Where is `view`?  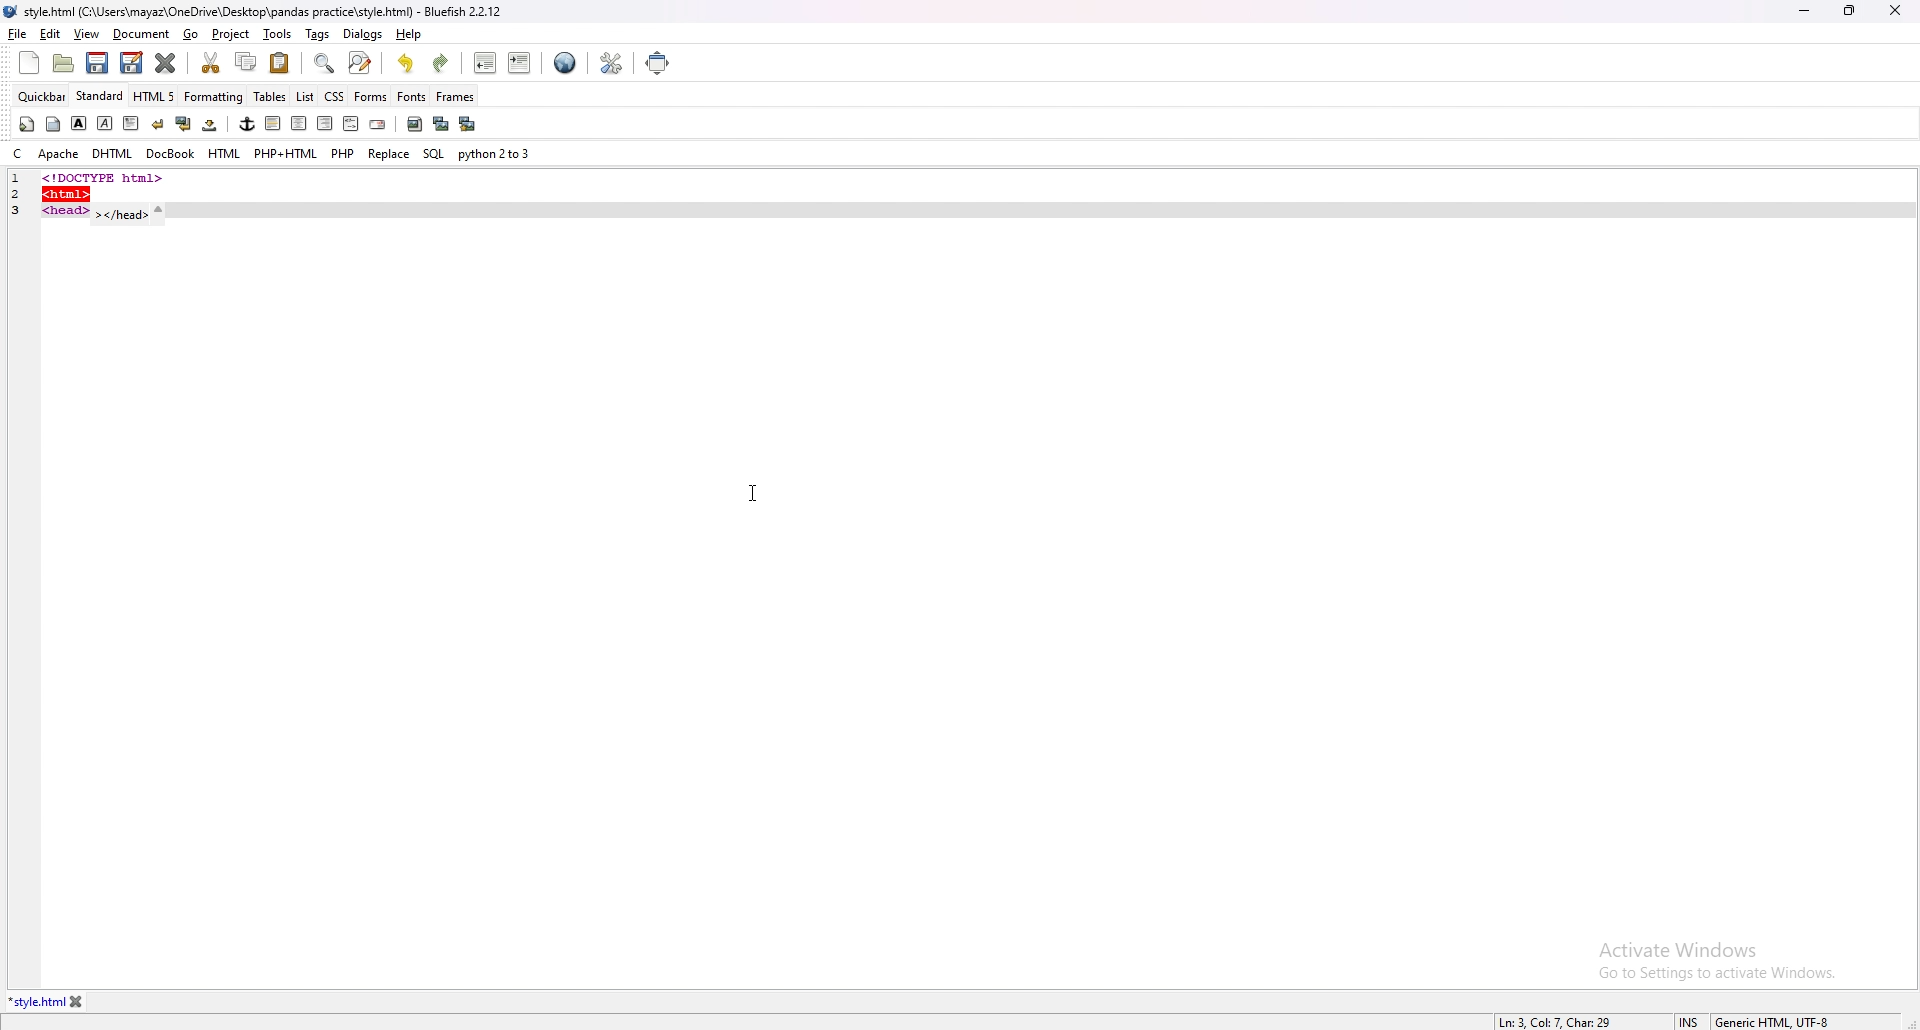
view is located at coordinates (86, 34).